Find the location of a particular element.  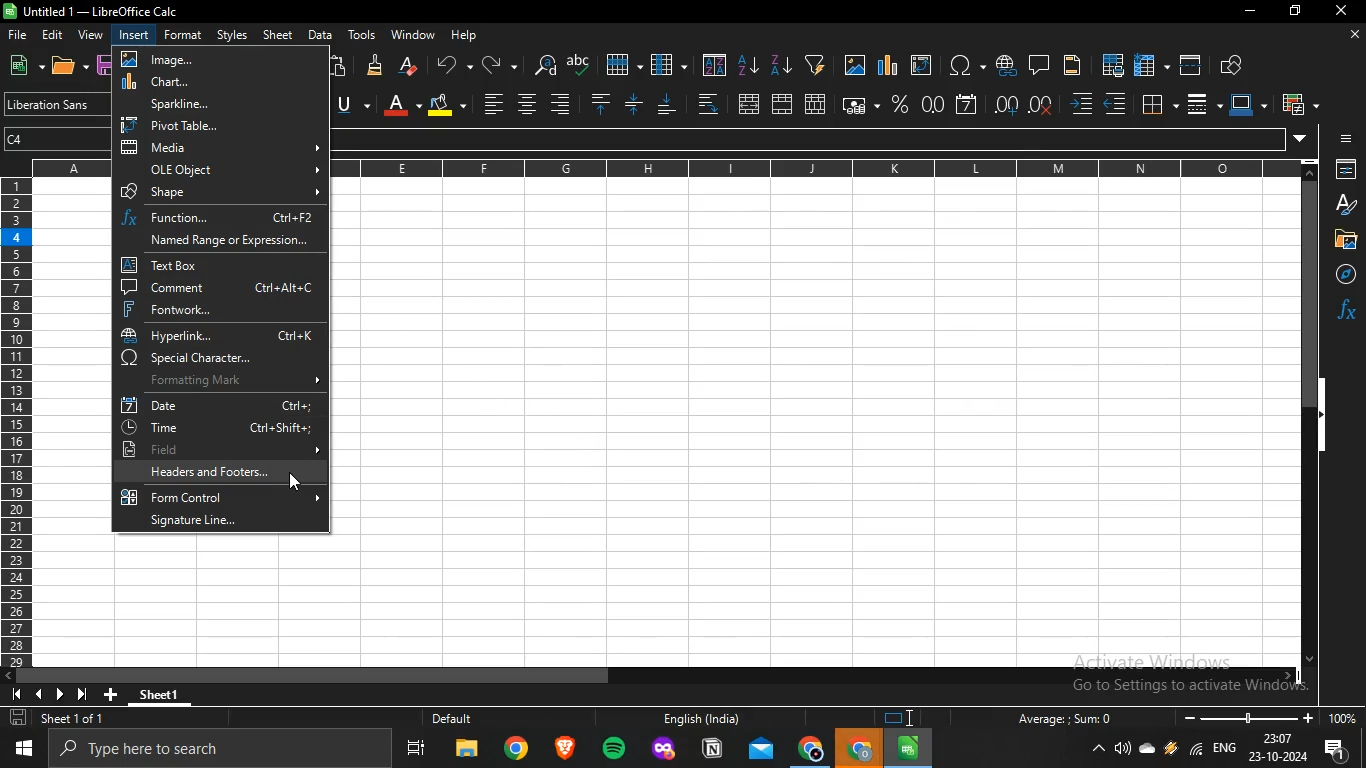

fontwork is located at coordinates (218, 309).